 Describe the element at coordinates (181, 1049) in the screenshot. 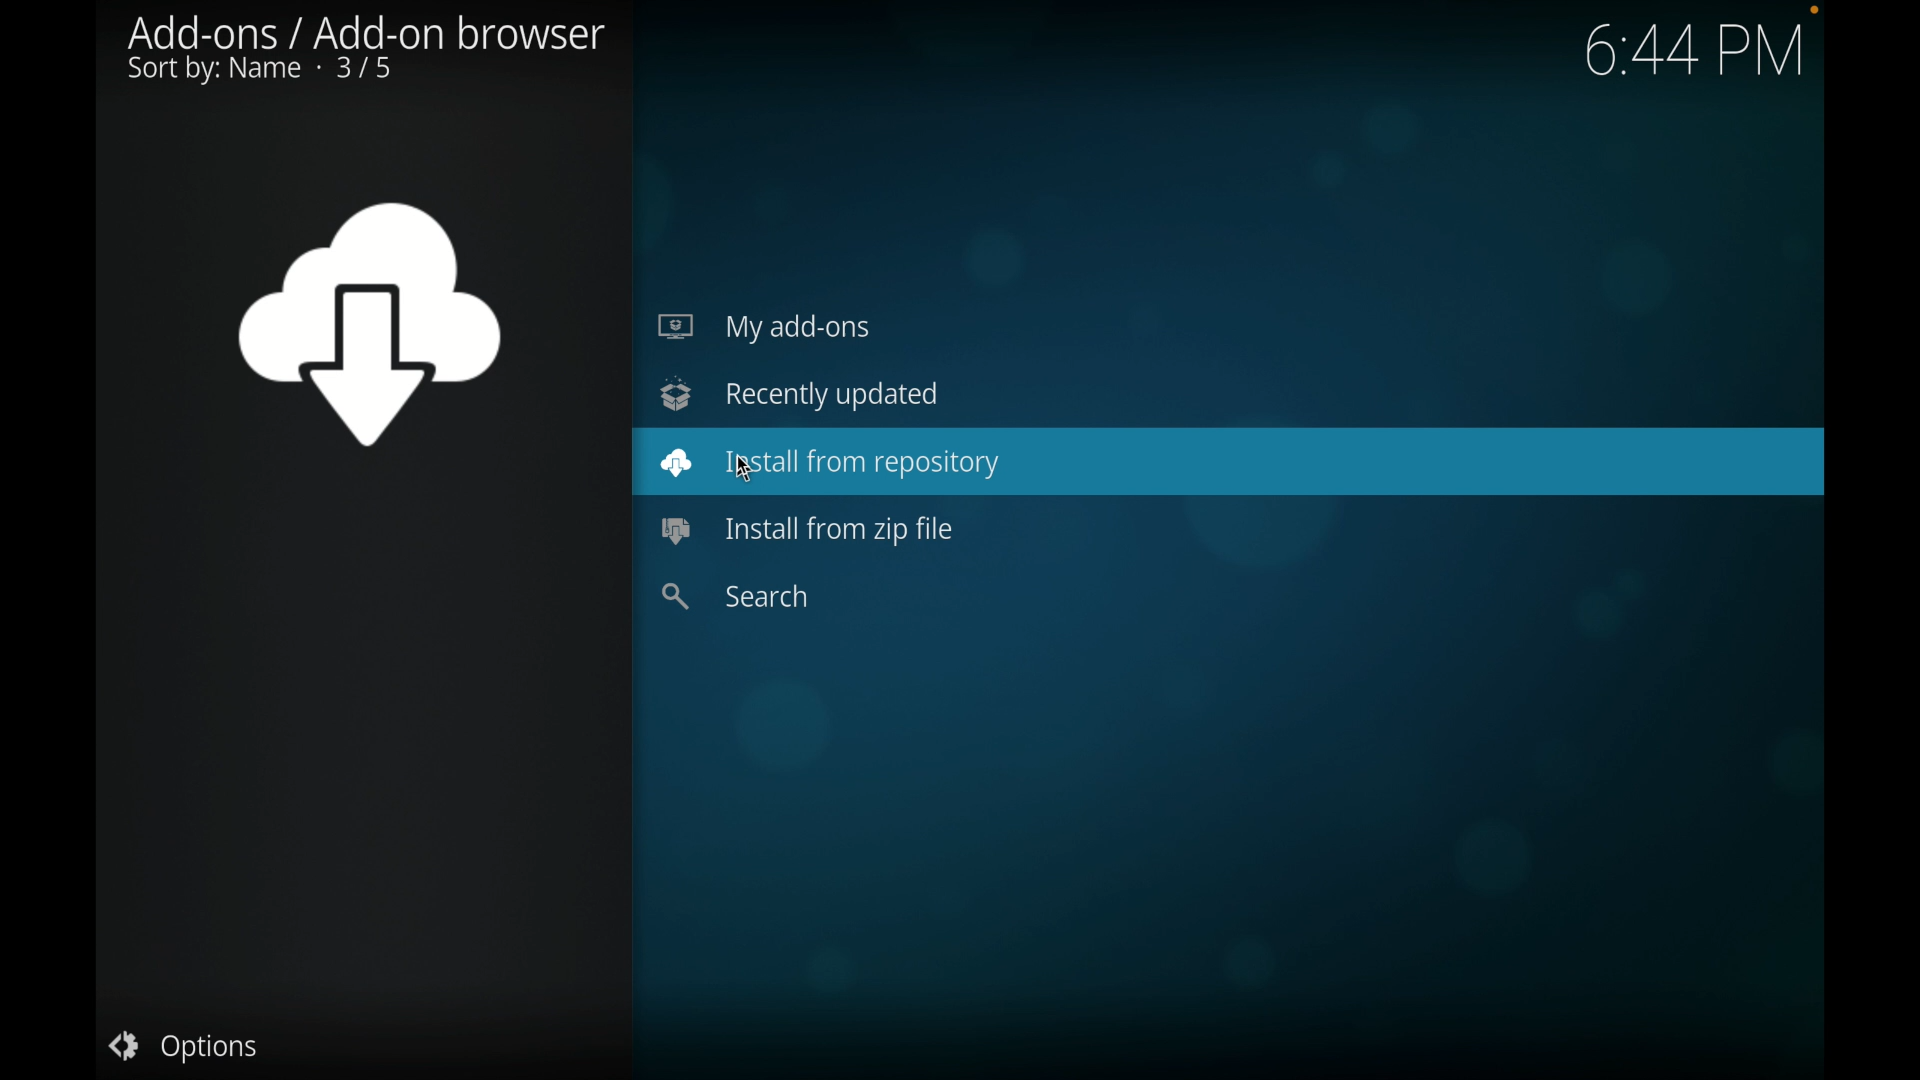

I see `options` at that location.